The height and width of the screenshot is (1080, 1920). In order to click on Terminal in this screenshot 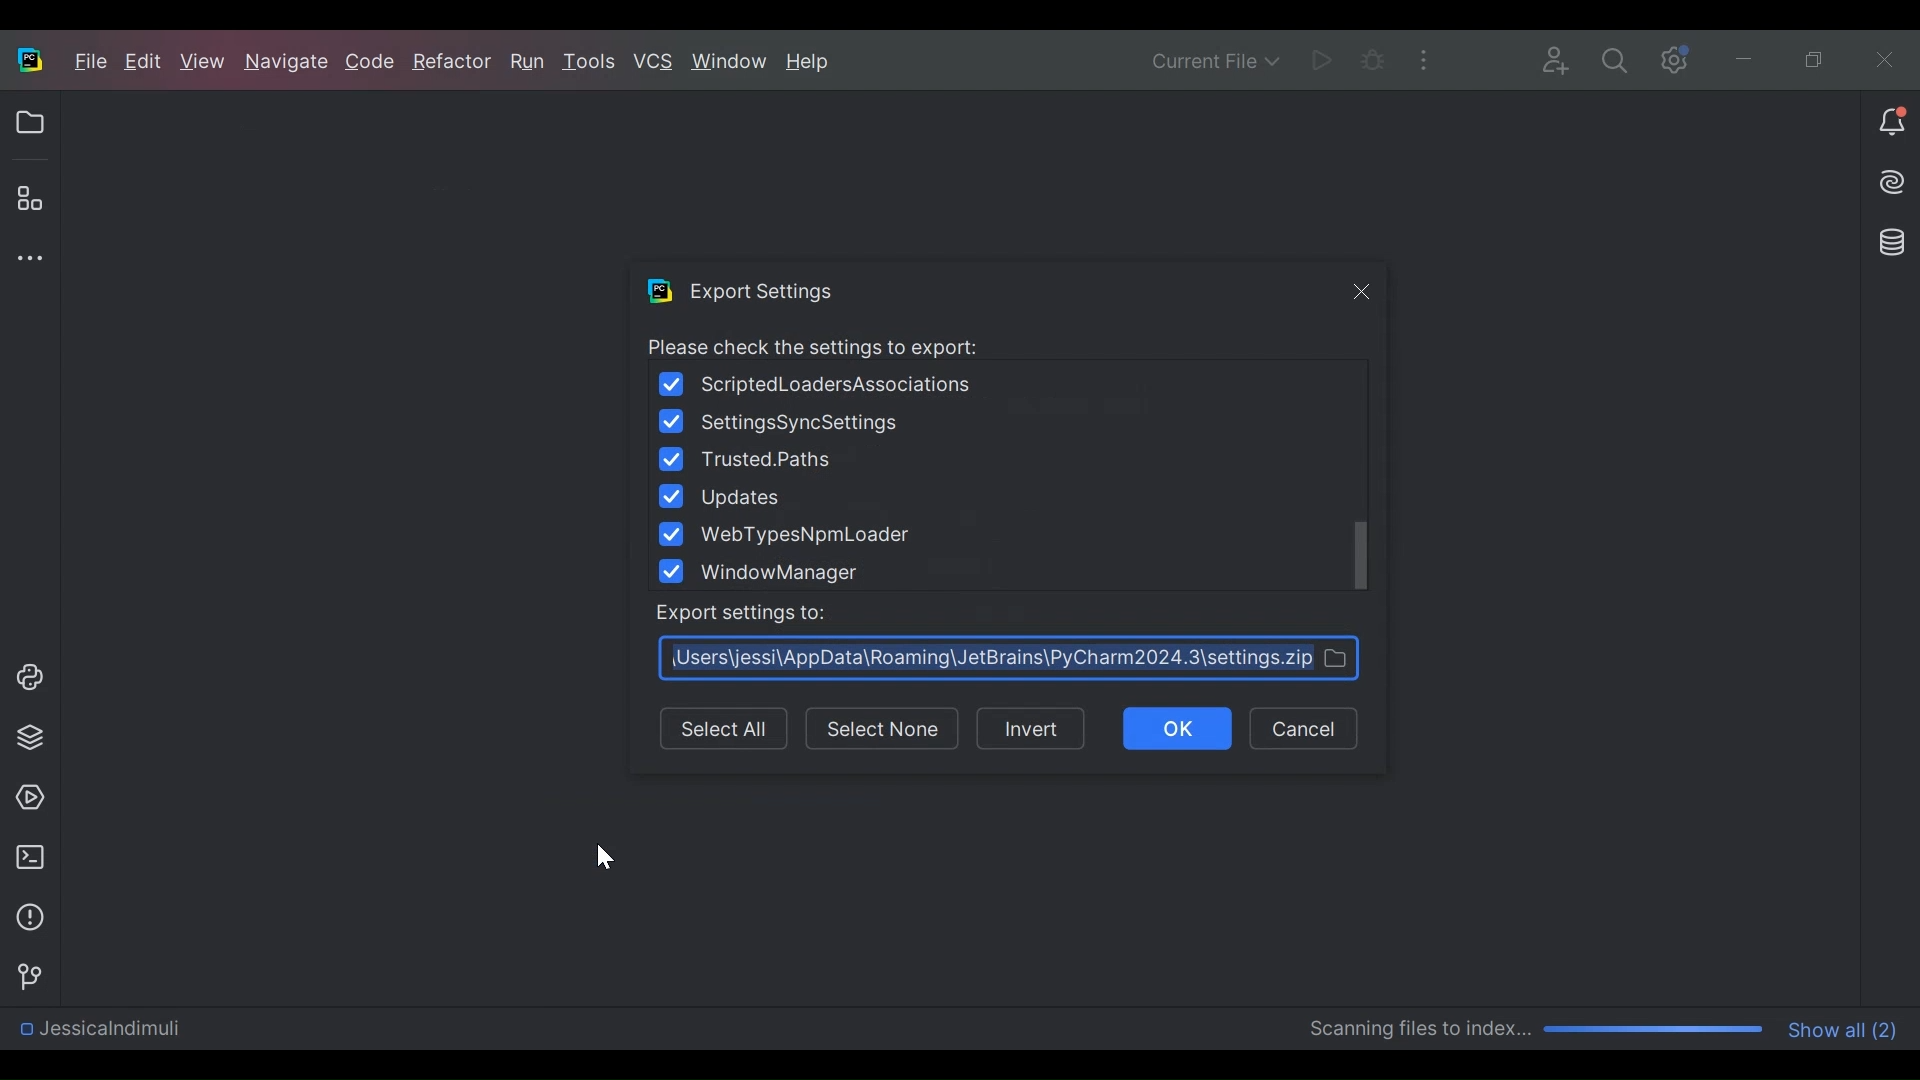, I will do `click(25, 857)`.